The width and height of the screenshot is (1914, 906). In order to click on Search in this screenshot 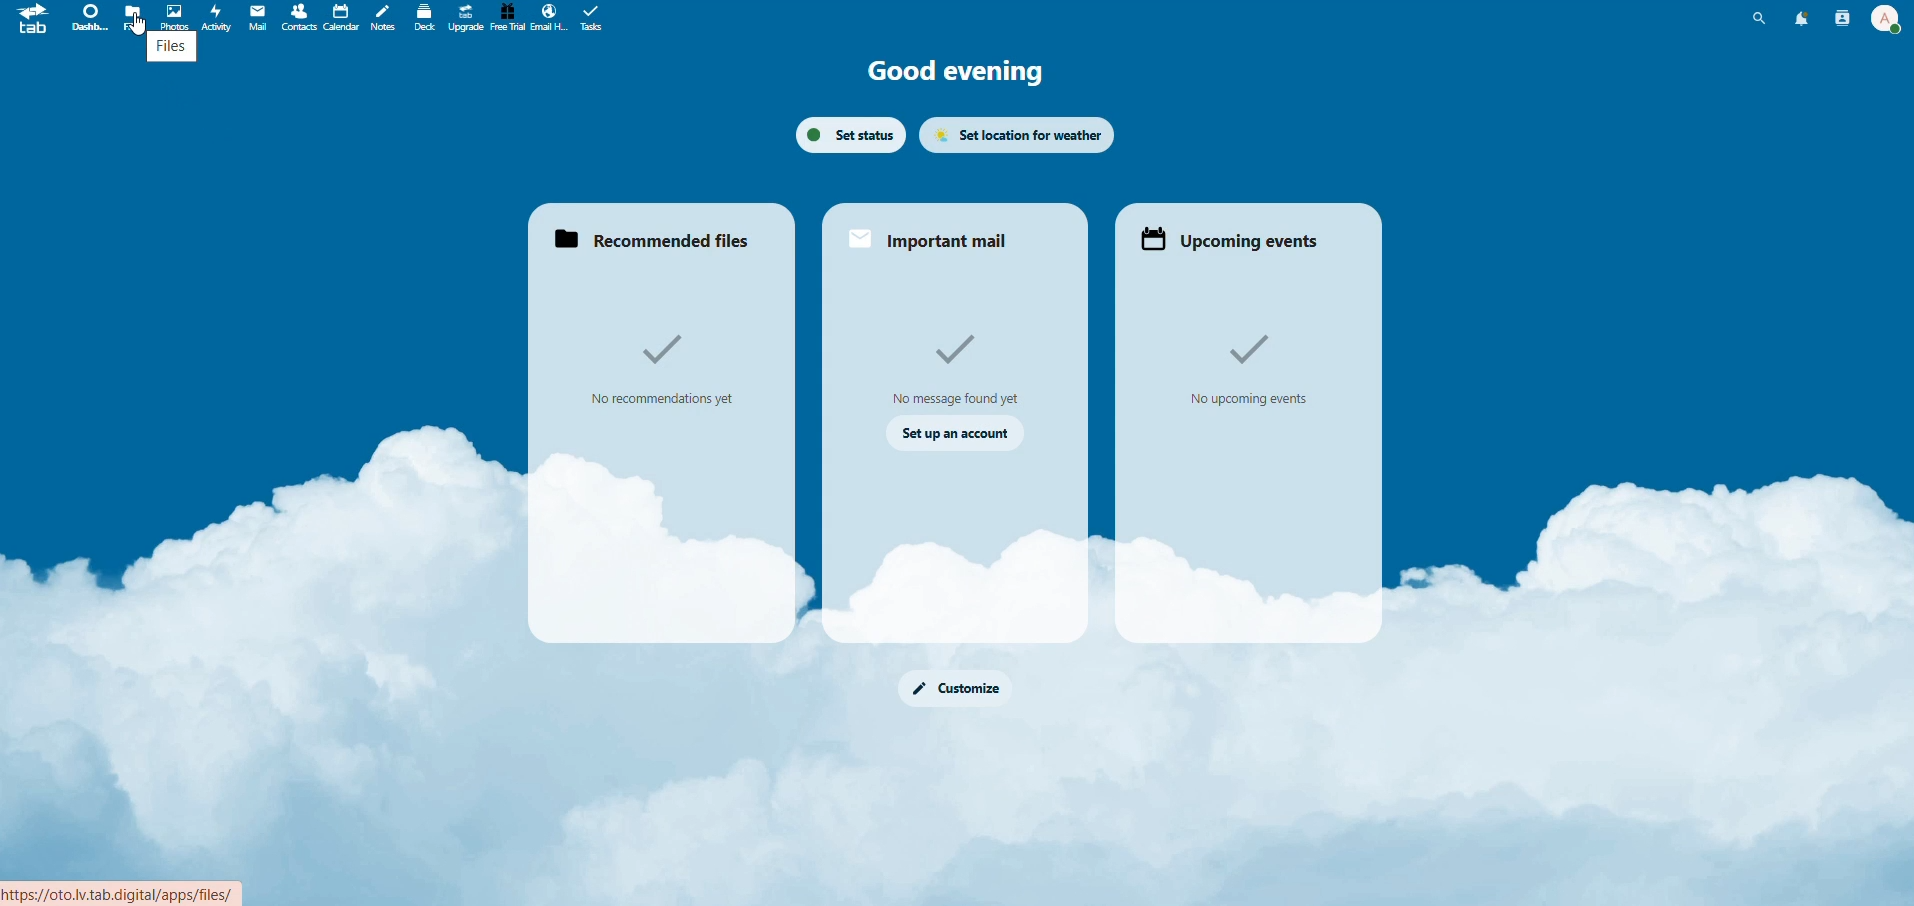, I will do `click(1761, 18)`.